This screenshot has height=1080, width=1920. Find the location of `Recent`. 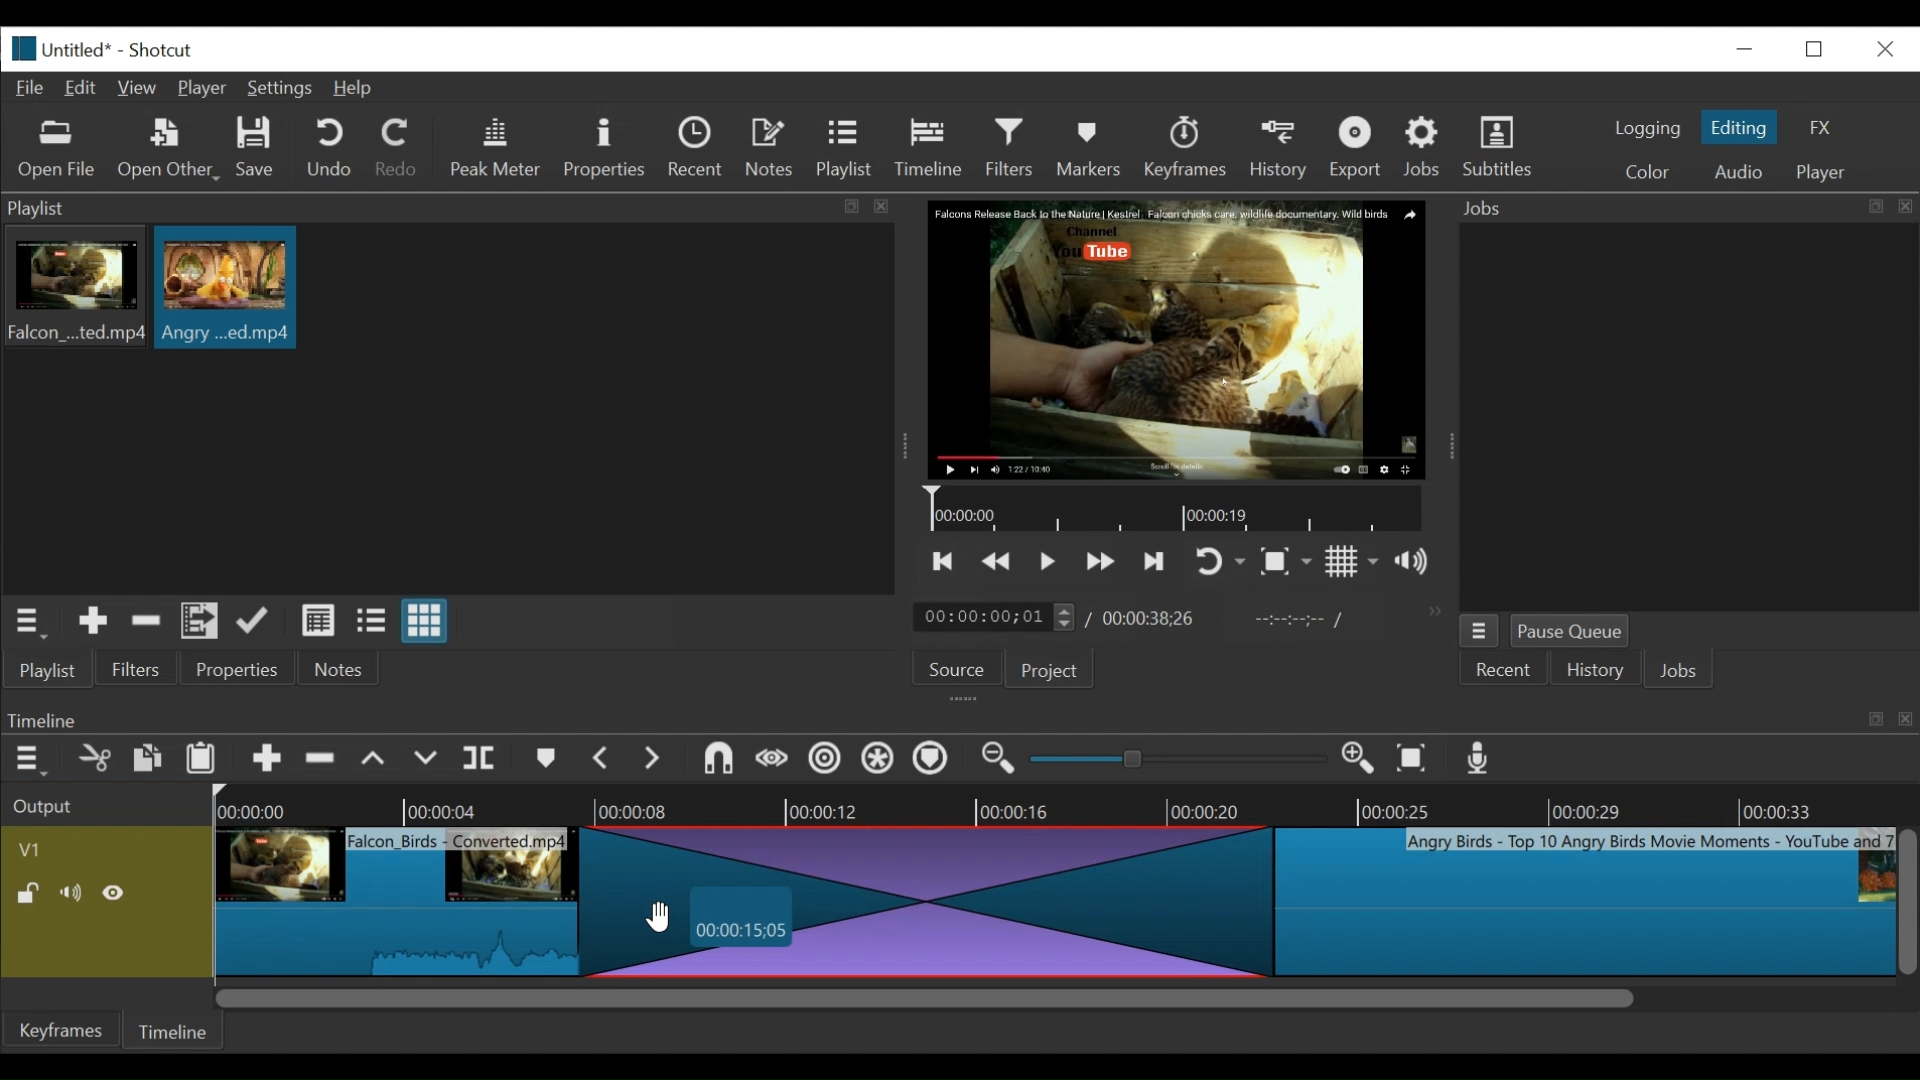

Recent is located at coordinates (1505, 671).